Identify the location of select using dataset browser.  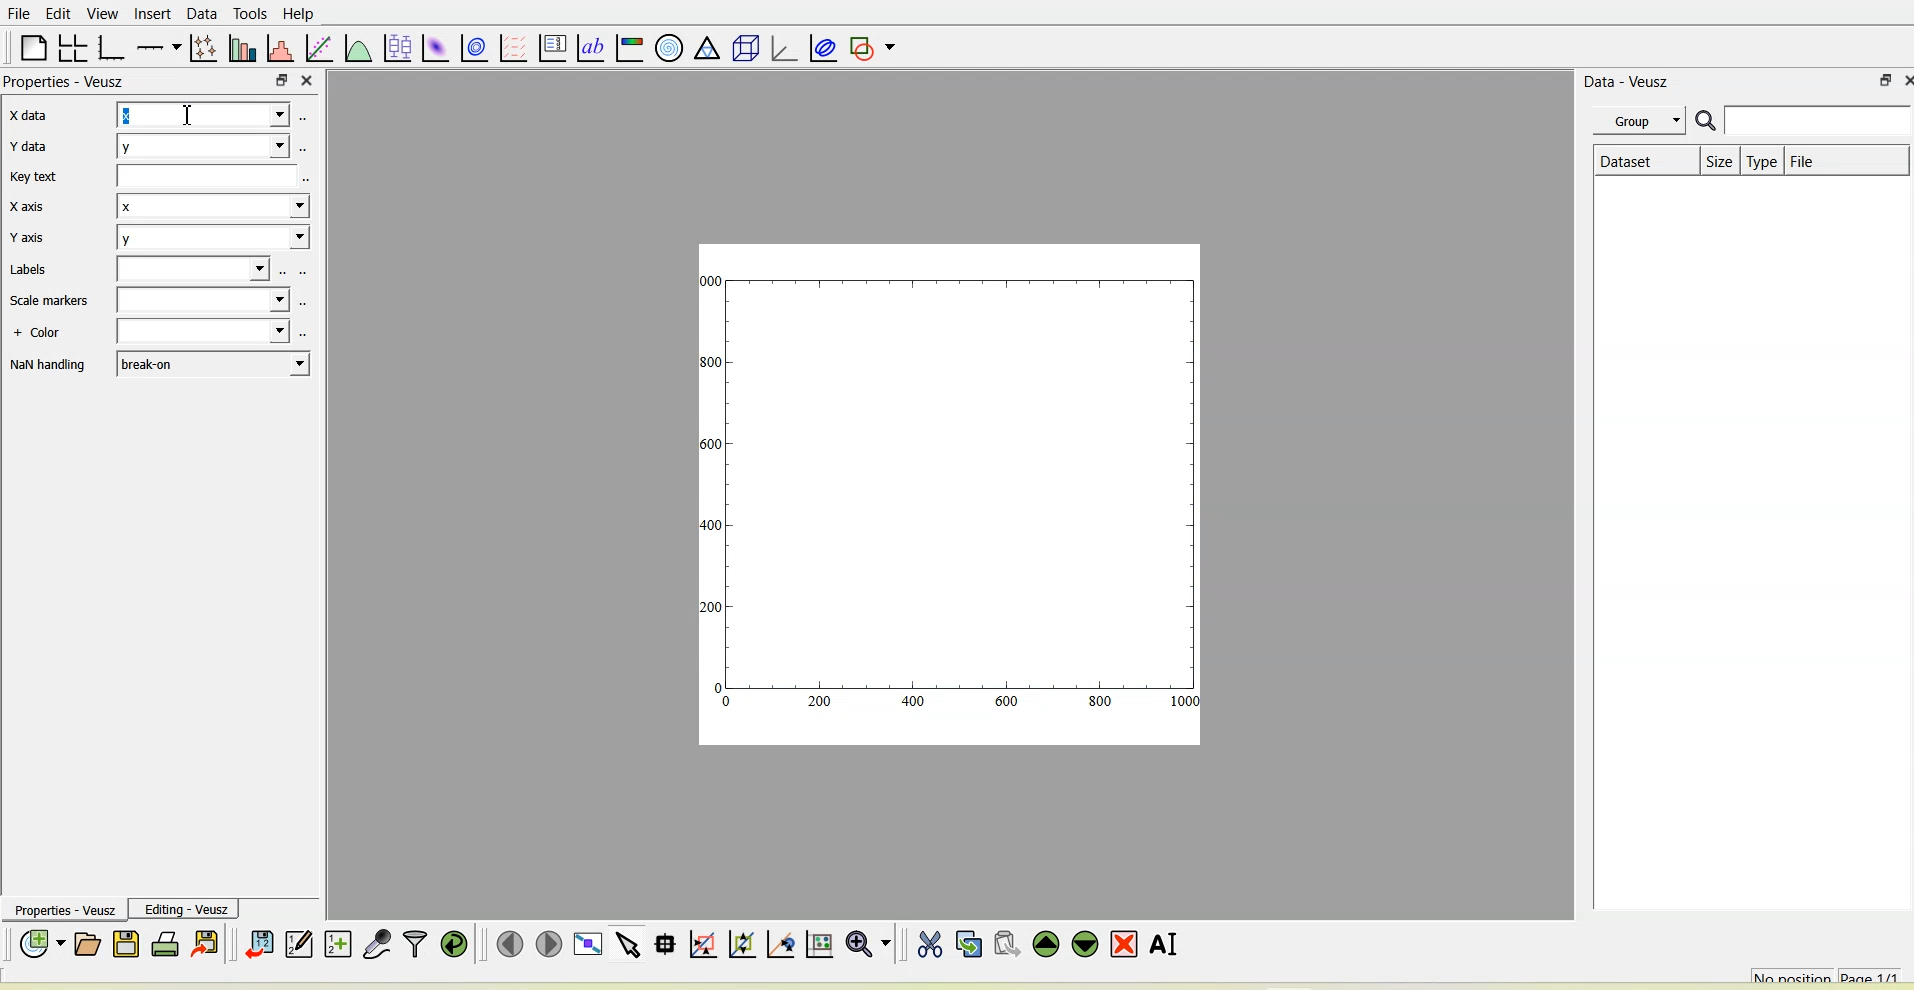
(305, 332).